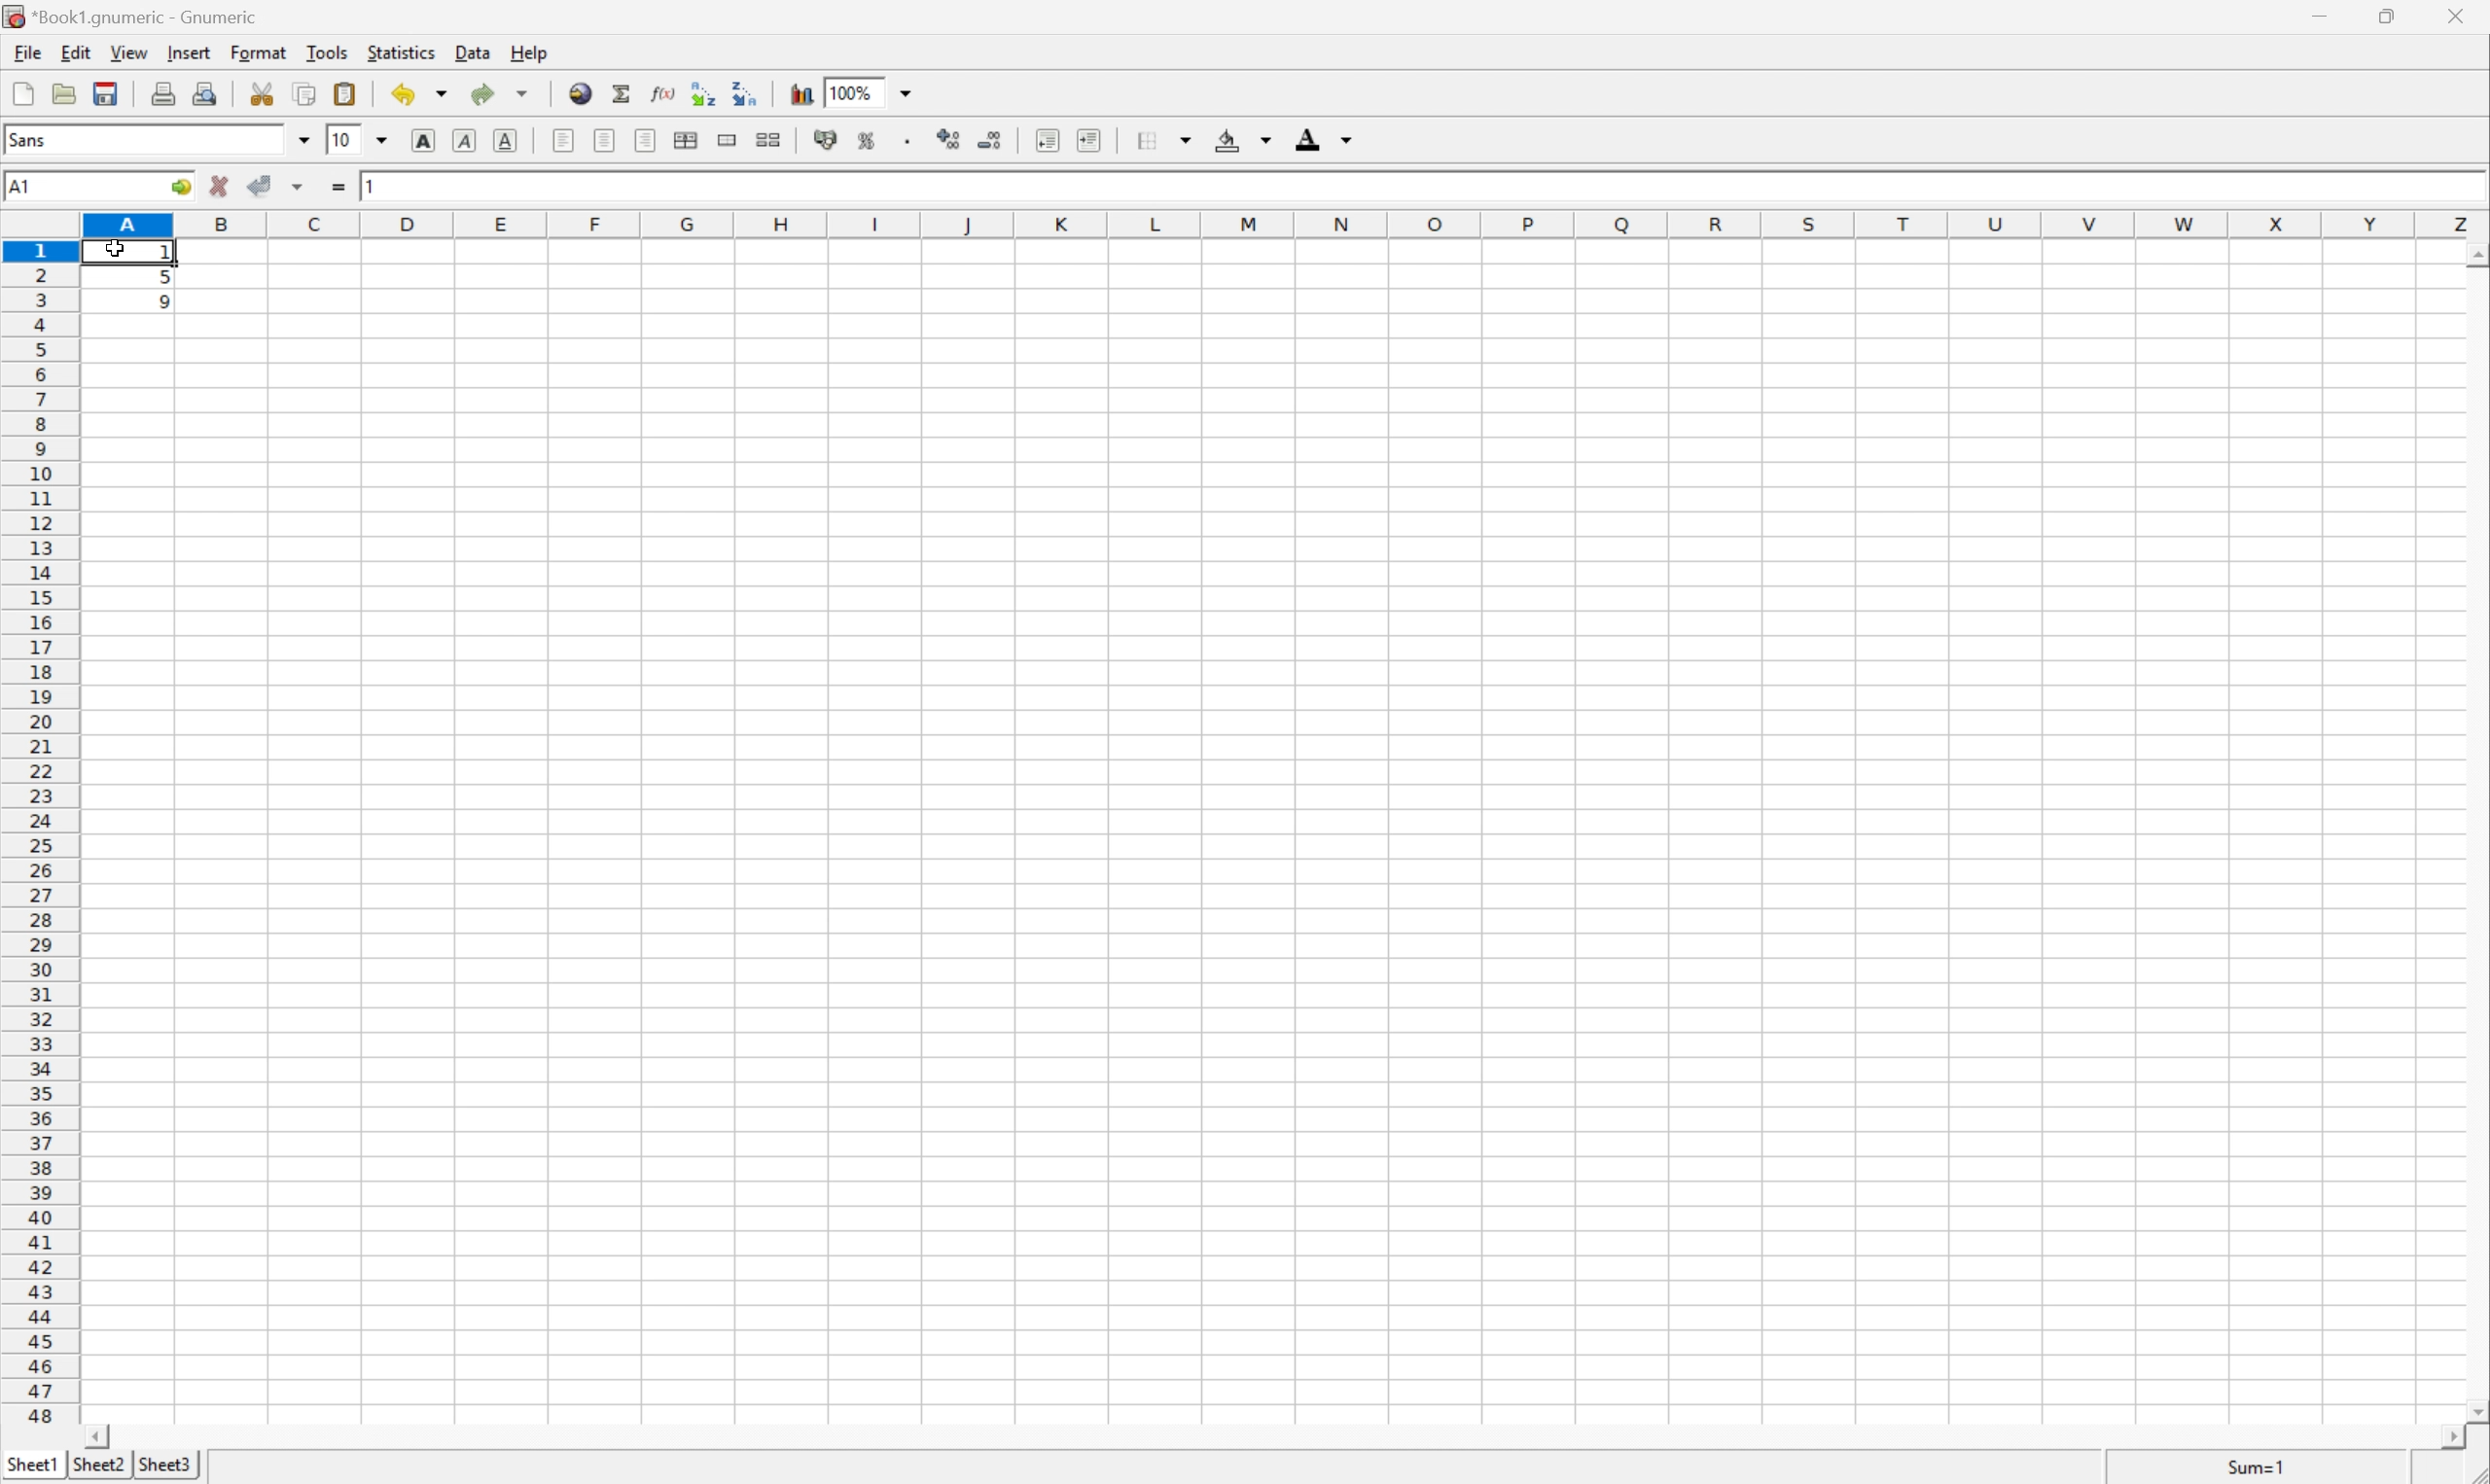 The image size is (2490, 1484). What do you see at coordinates (850, 91) in the screenshot?
I see `100%` at bounding box center [850, 91].